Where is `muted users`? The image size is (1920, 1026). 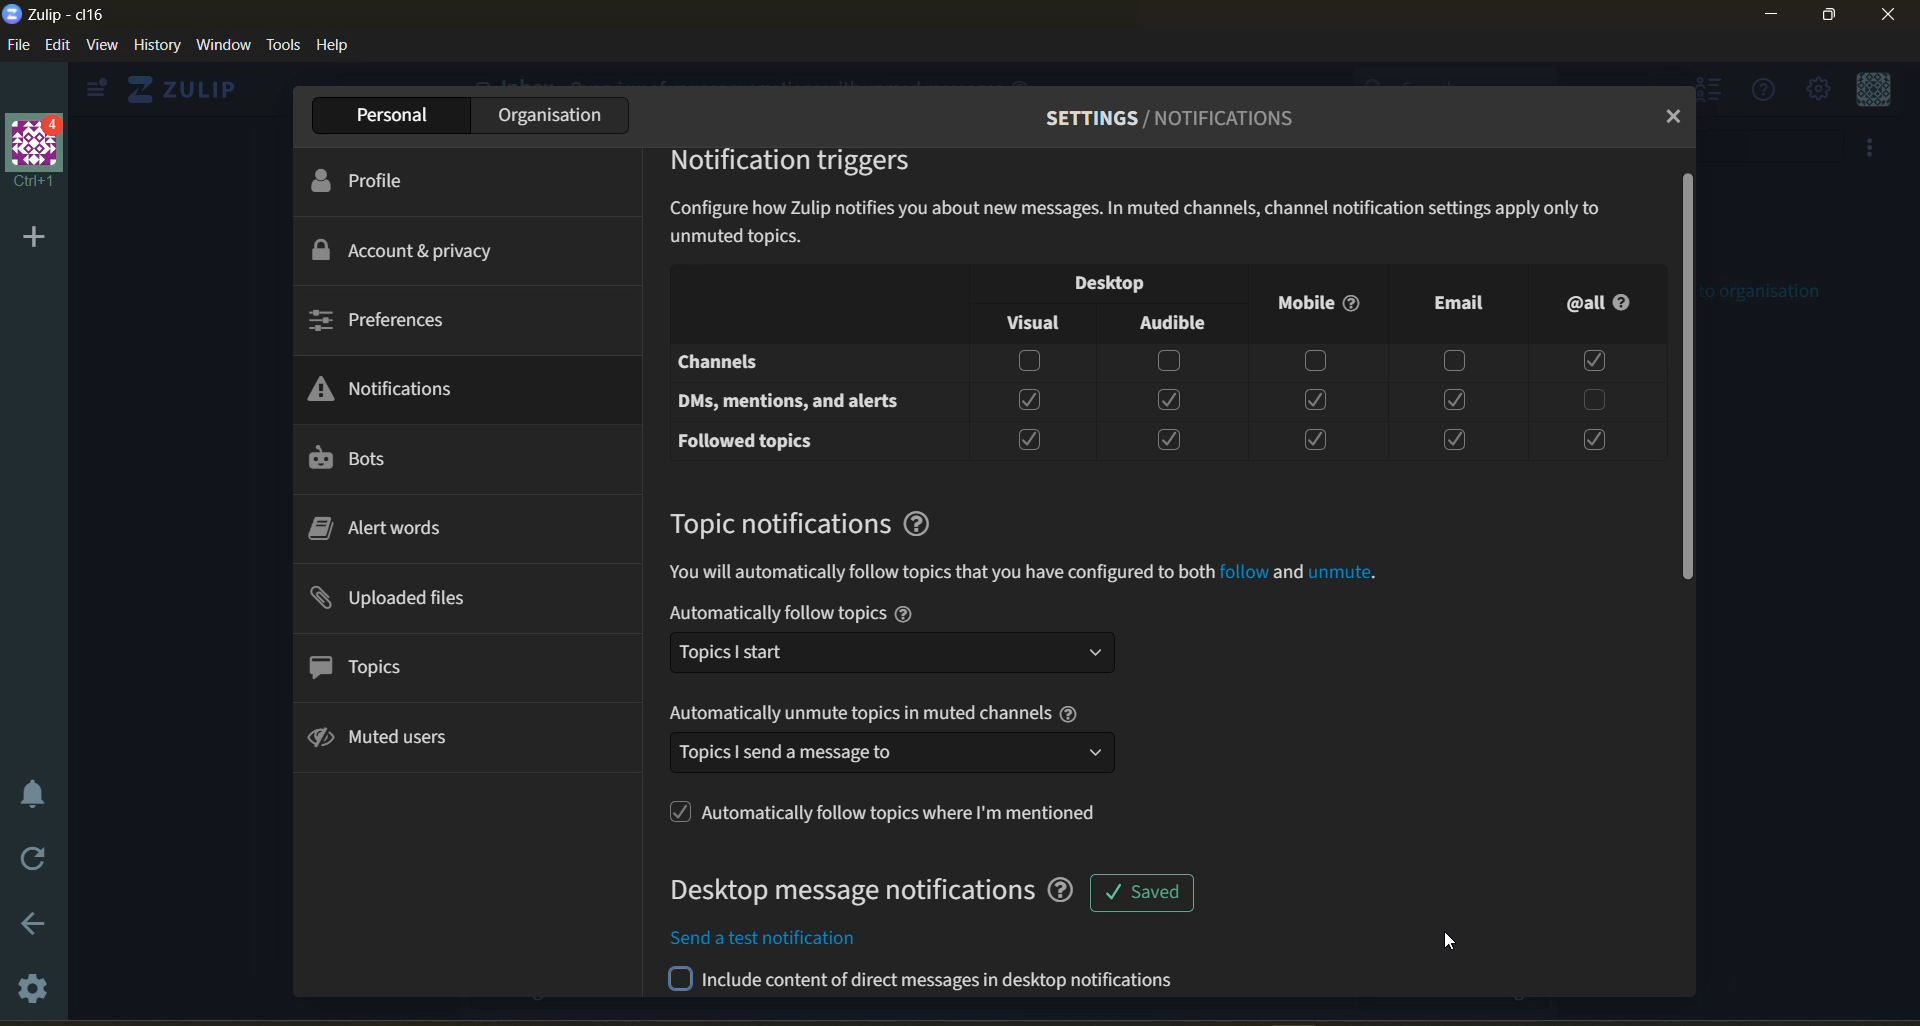 muted users is located at coordinates (394, 741).